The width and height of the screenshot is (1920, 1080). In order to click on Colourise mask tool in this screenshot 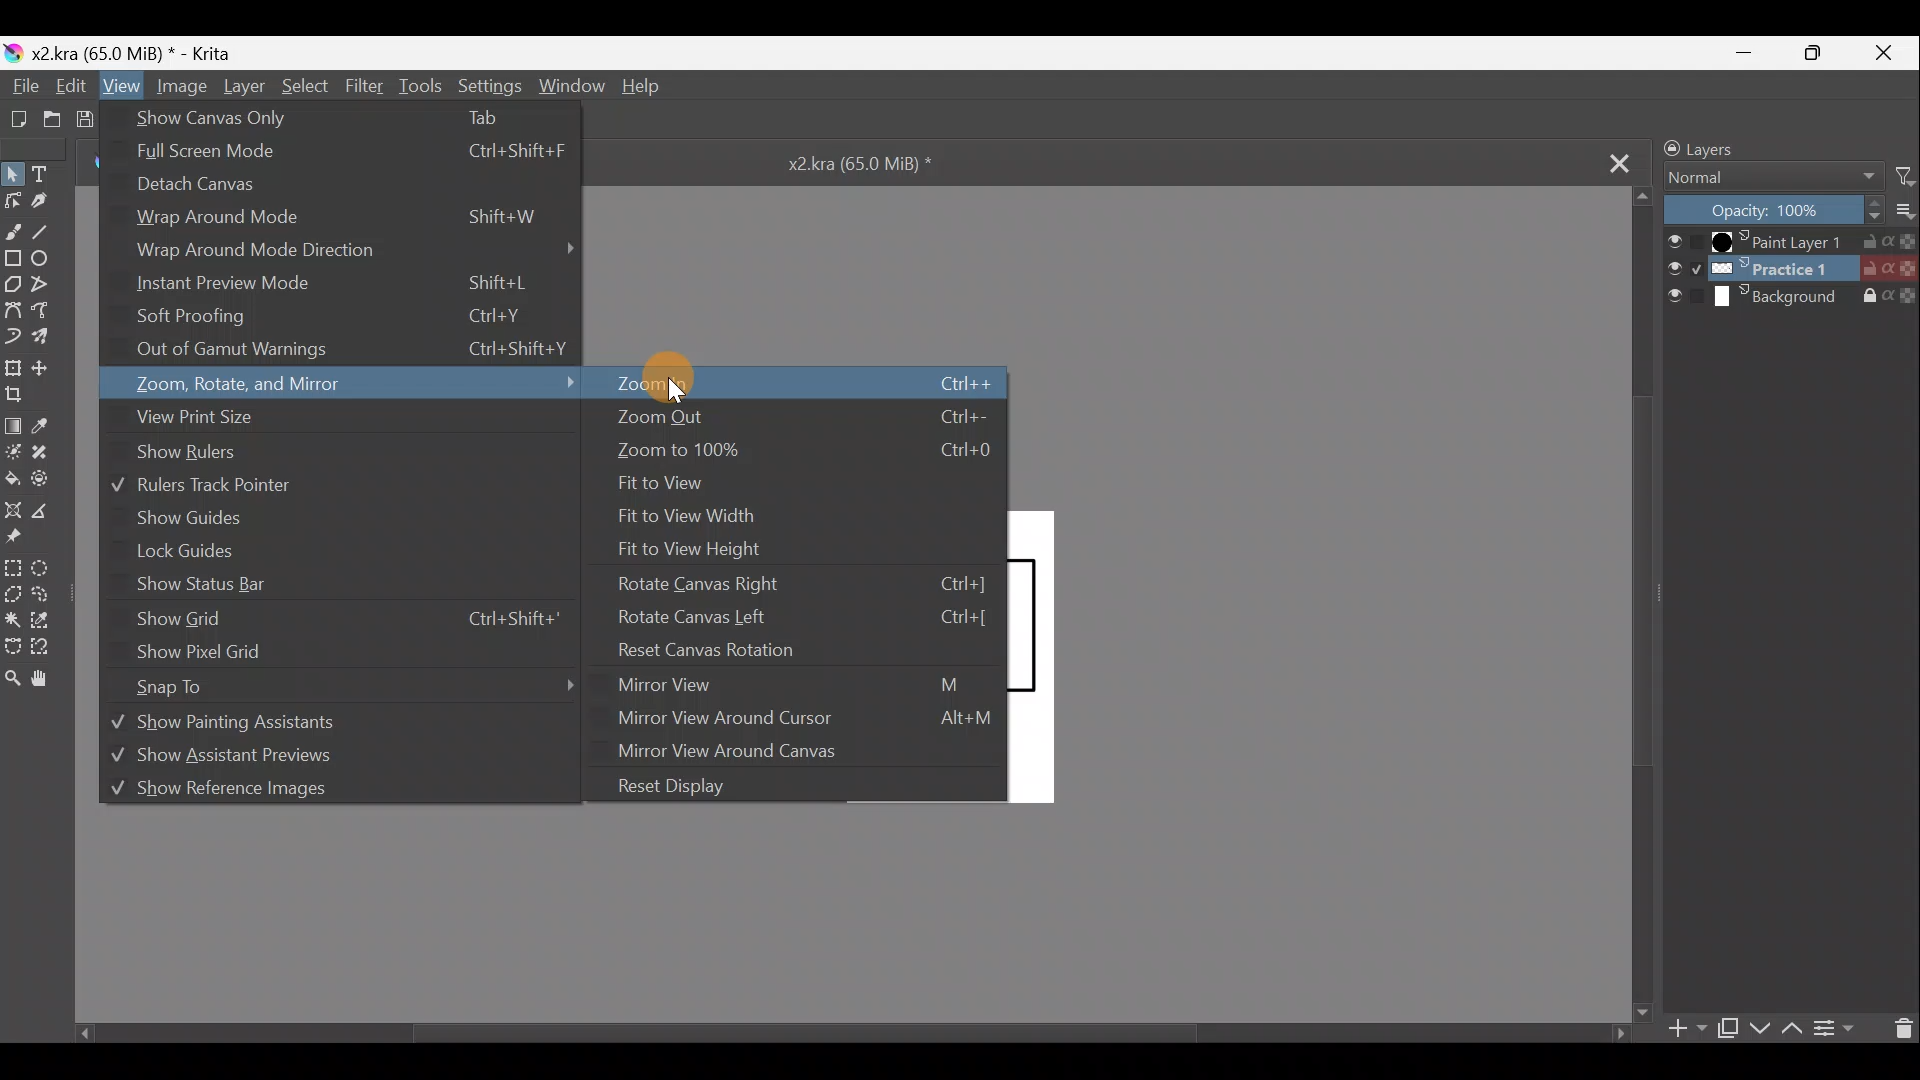, I will do `click(13, 455)`.